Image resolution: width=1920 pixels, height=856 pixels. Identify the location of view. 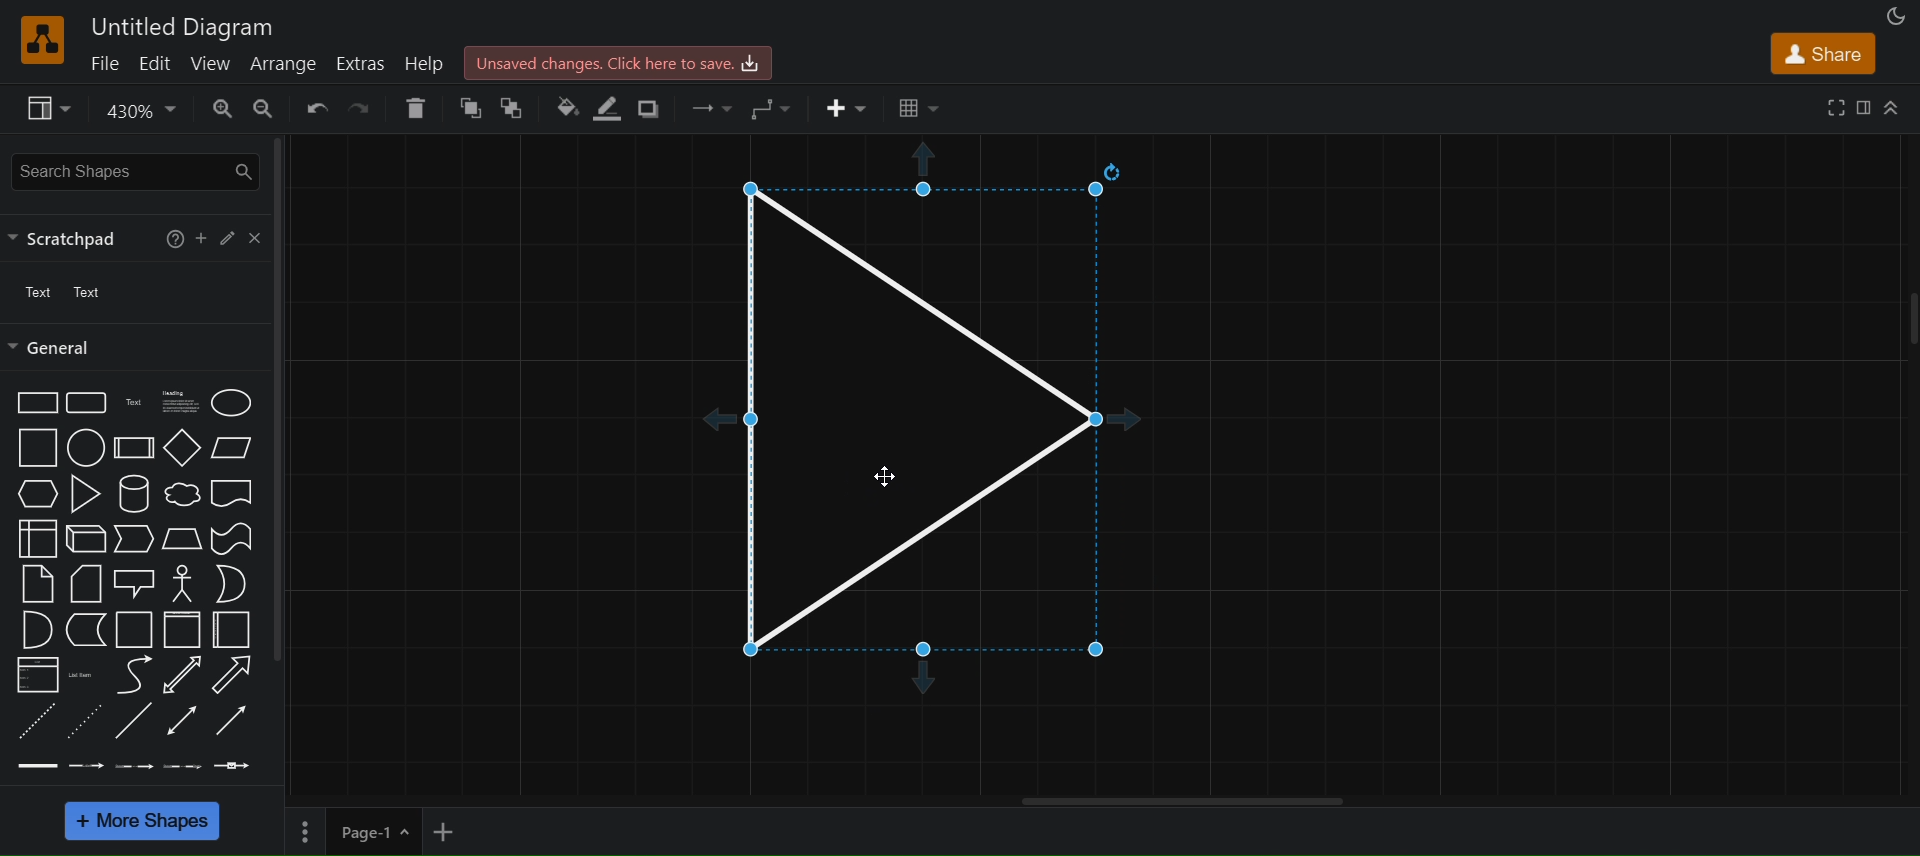
(212, 61).